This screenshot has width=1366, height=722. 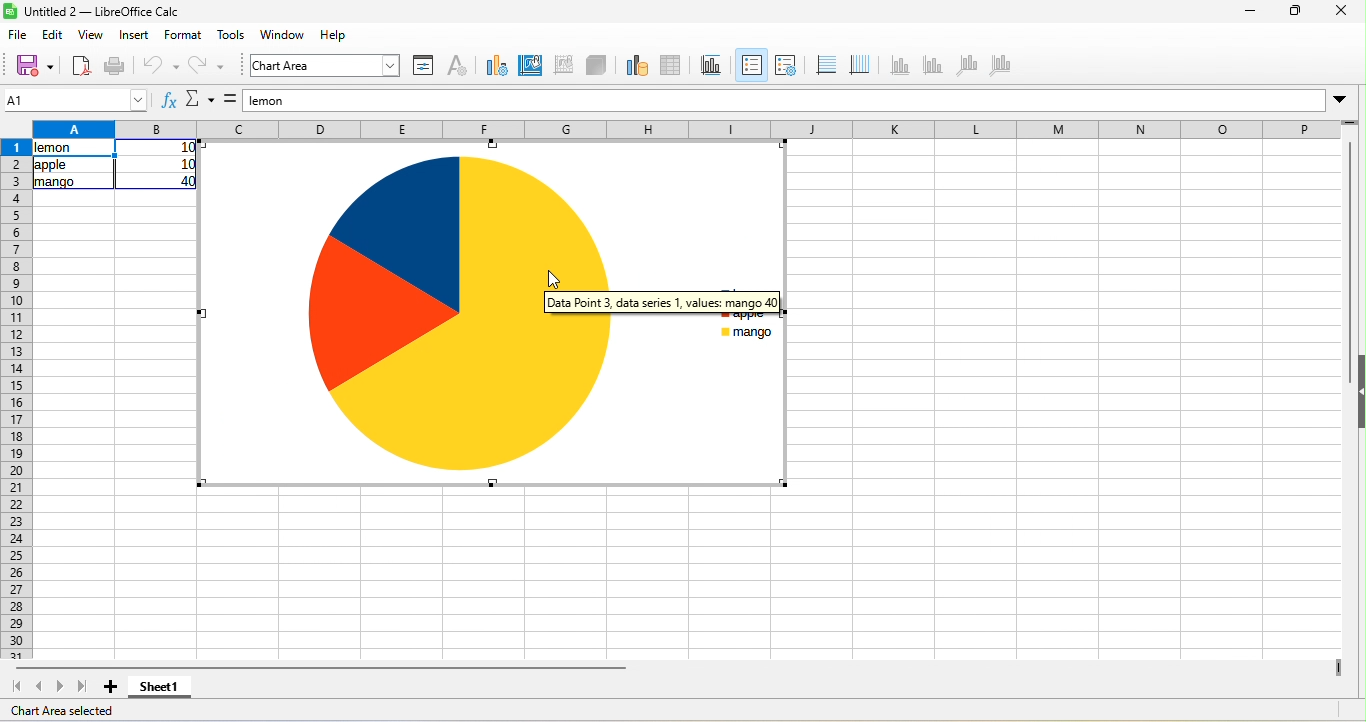 I want to click on data range, so click(x=632, y=64).